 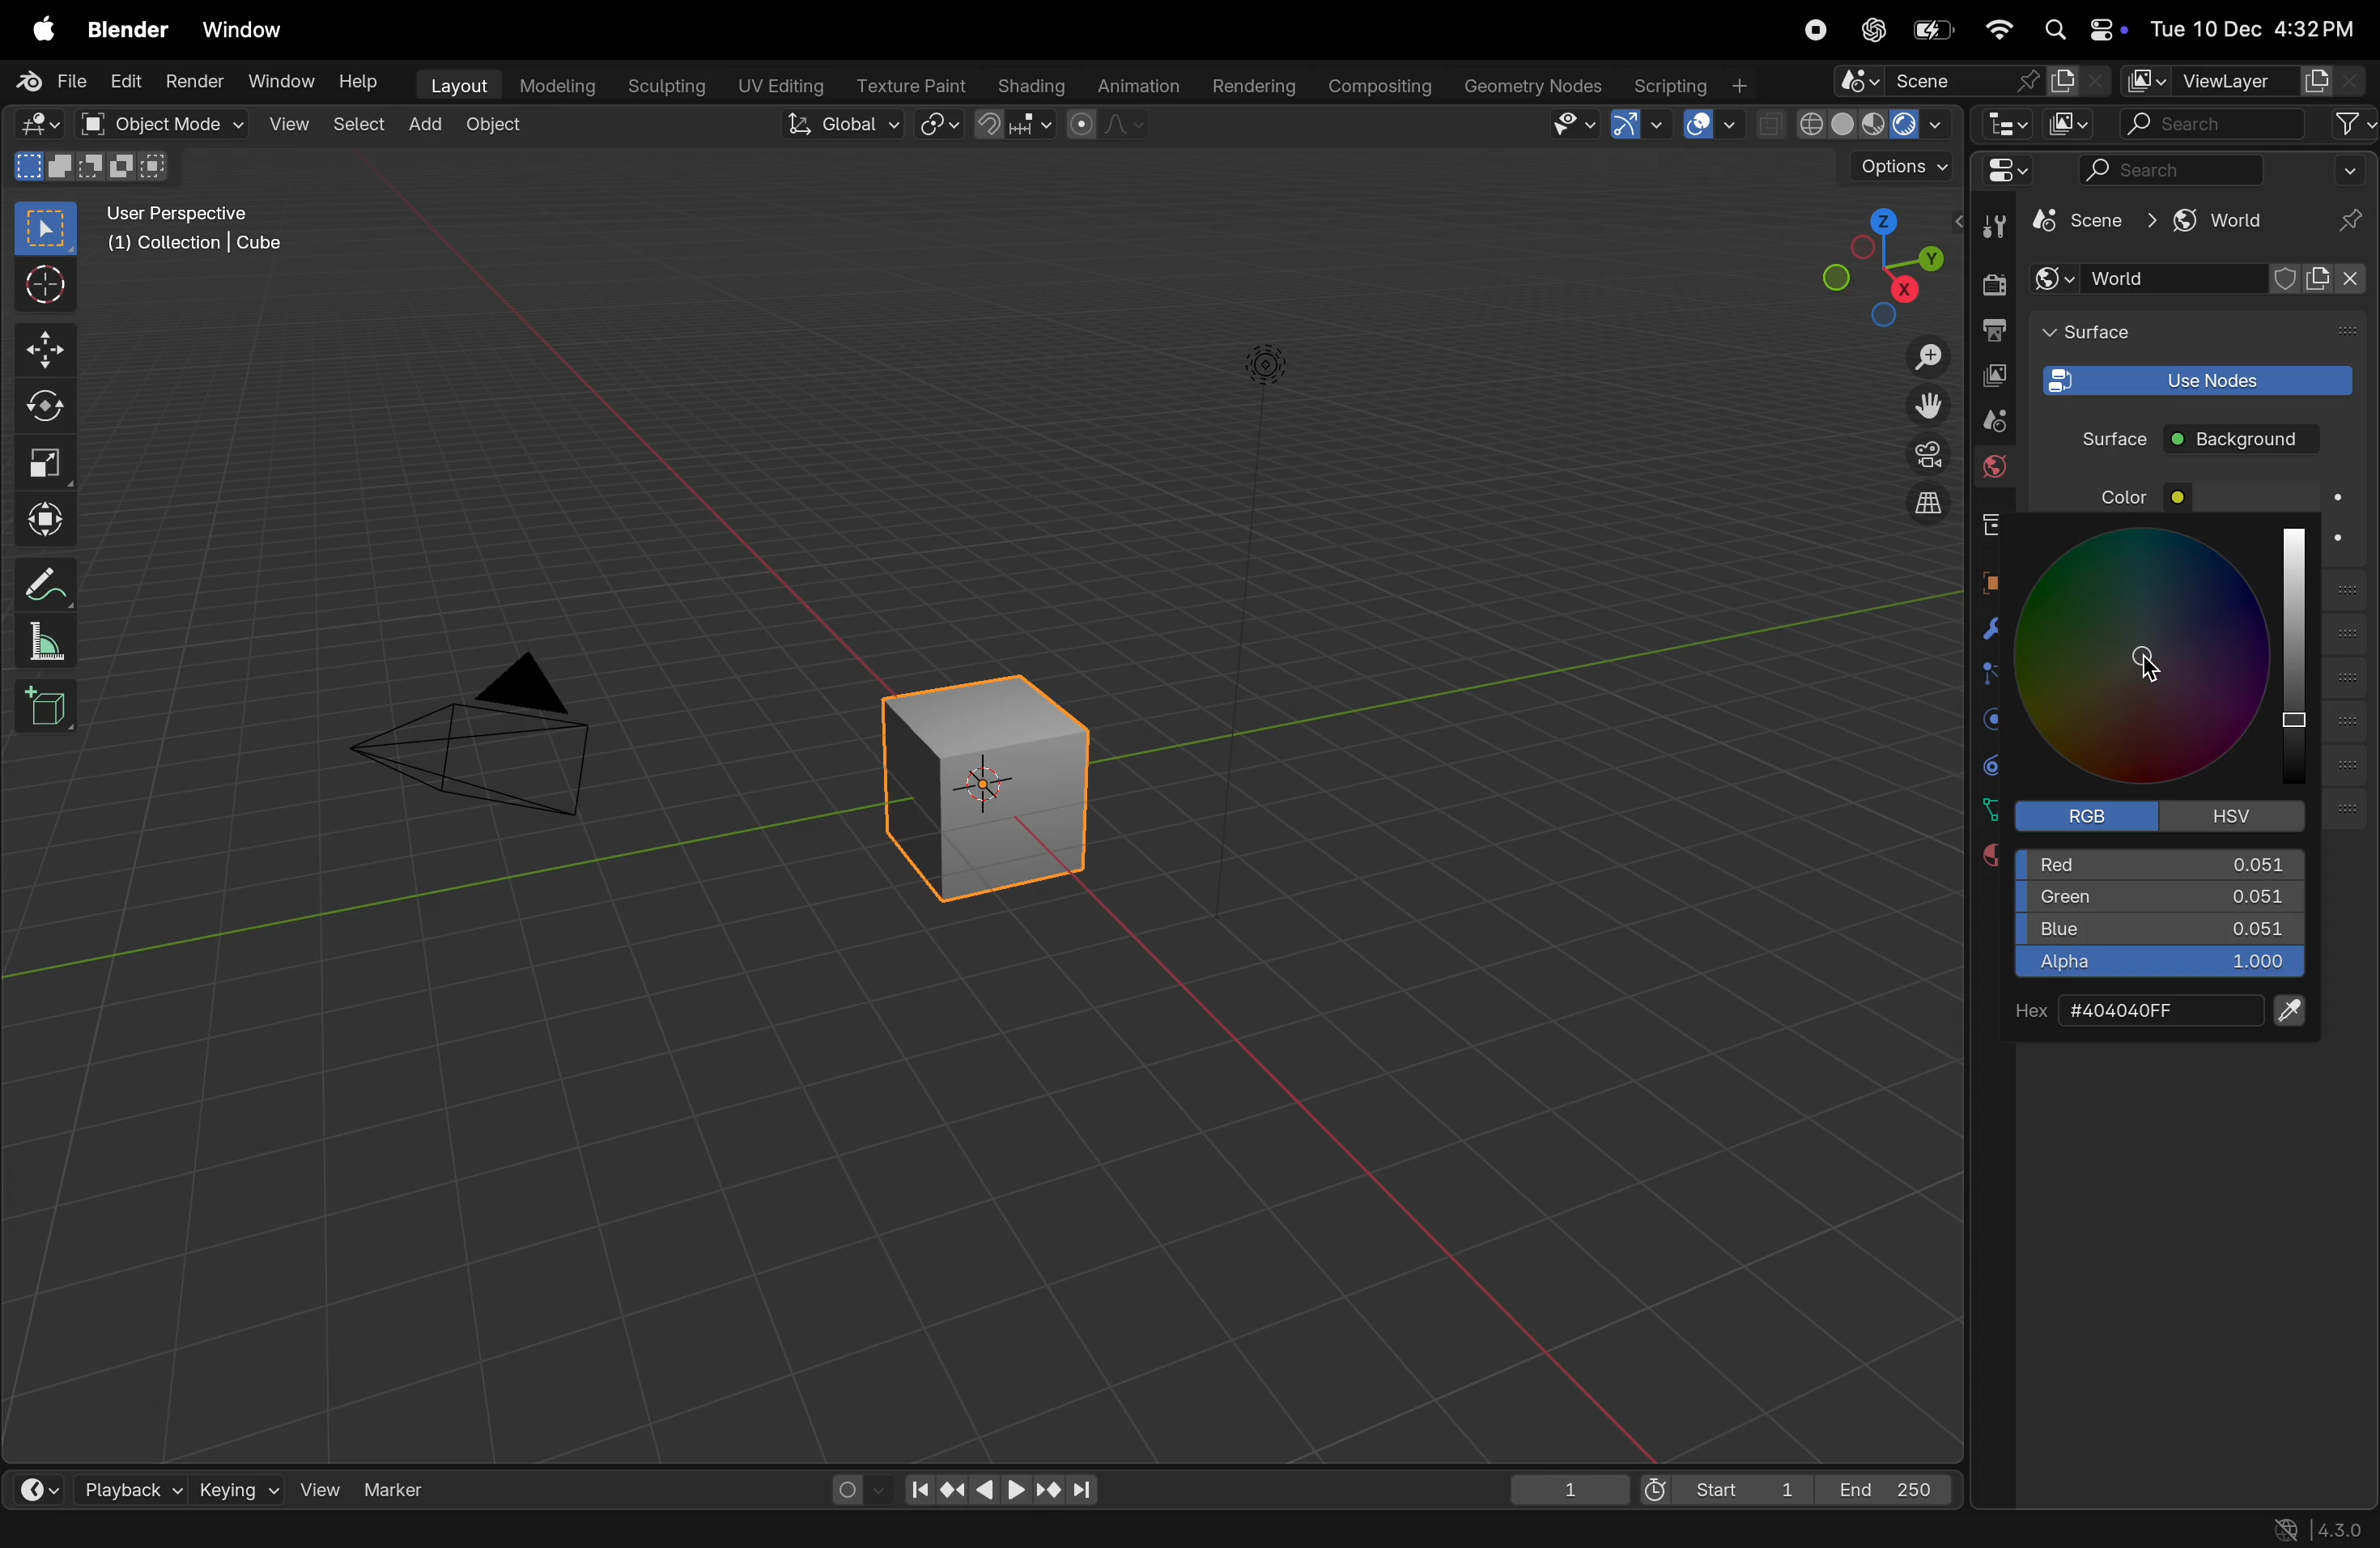 I want to click on out put, so click(x=1991, y=375).